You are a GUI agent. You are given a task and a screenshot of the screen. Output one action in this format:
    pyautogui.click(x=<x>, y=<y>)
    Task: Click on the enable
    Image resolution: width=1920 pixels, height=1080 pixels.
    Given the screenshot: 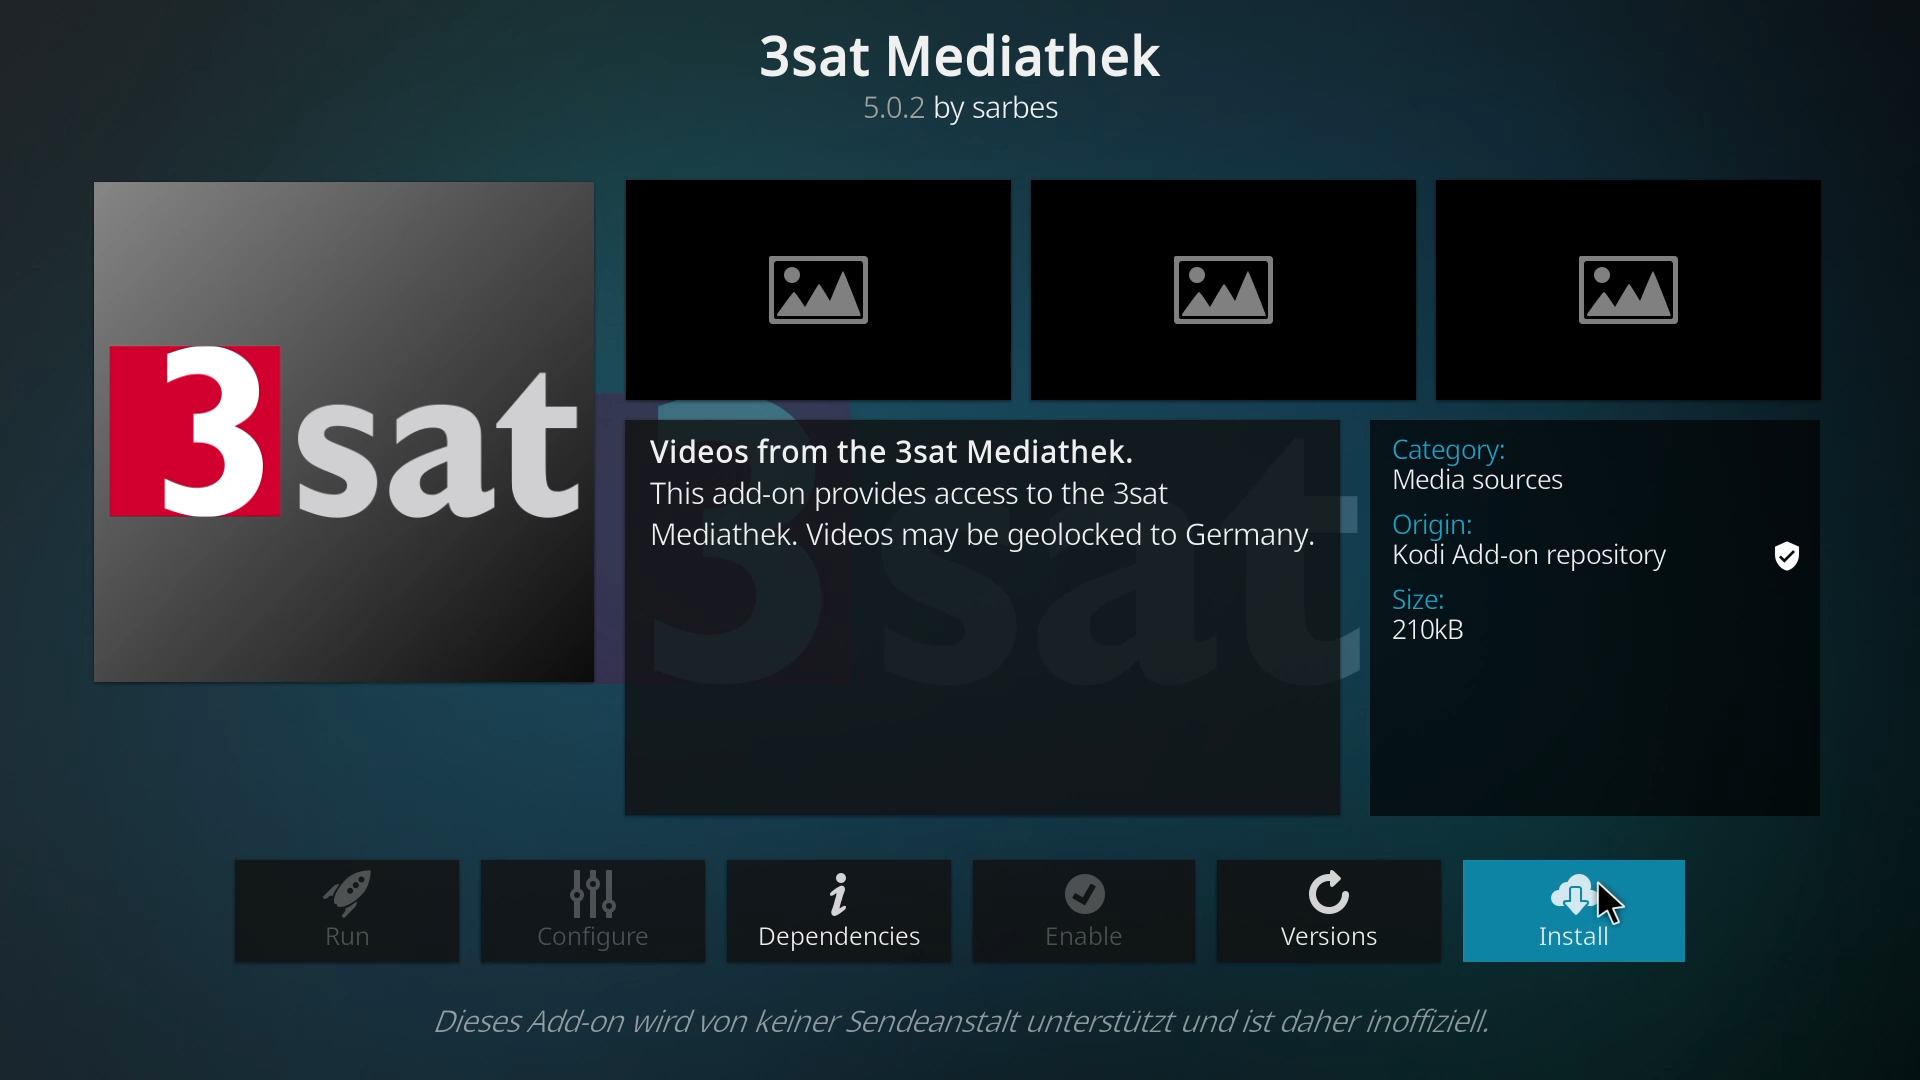 What is the action you would take?
    pyautogui.click(x=1084, y=909)
    